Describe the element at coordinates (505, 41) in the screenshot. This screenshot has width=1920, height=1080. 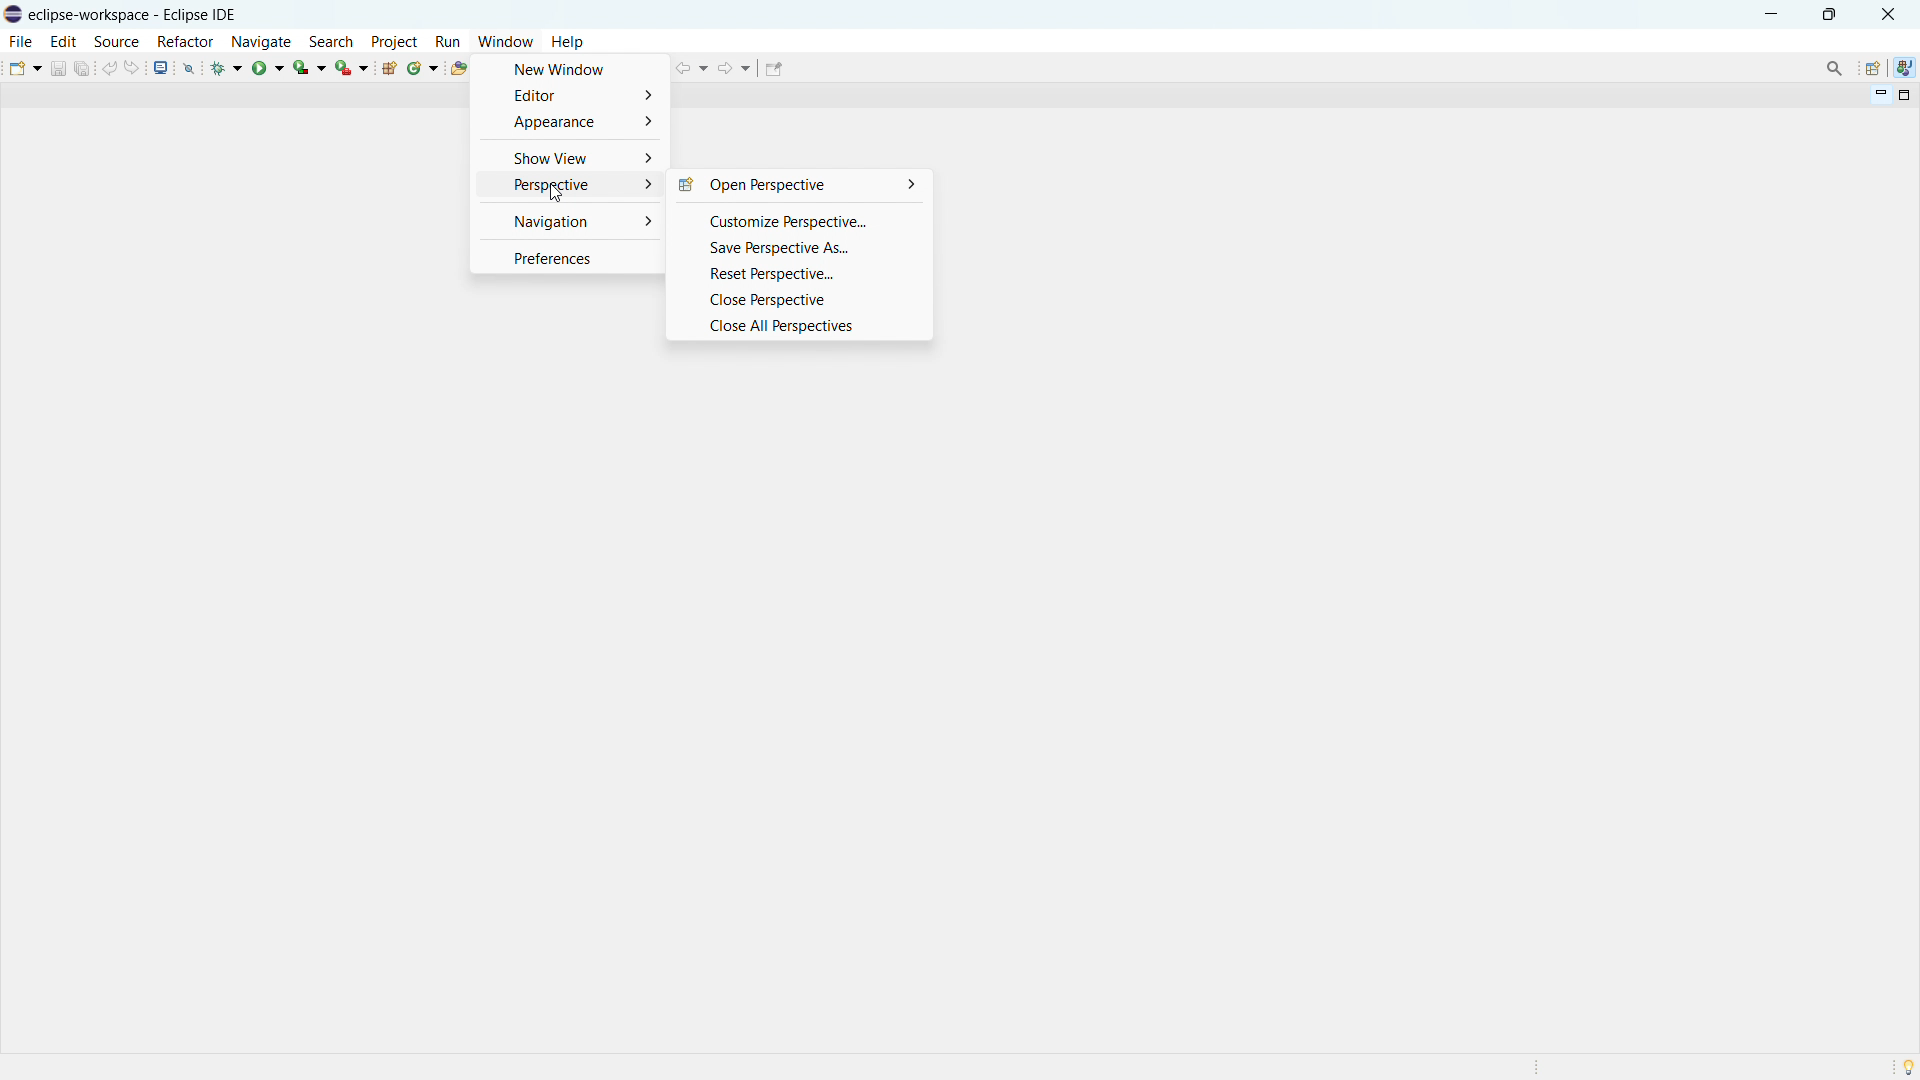
I see `window` at that location.